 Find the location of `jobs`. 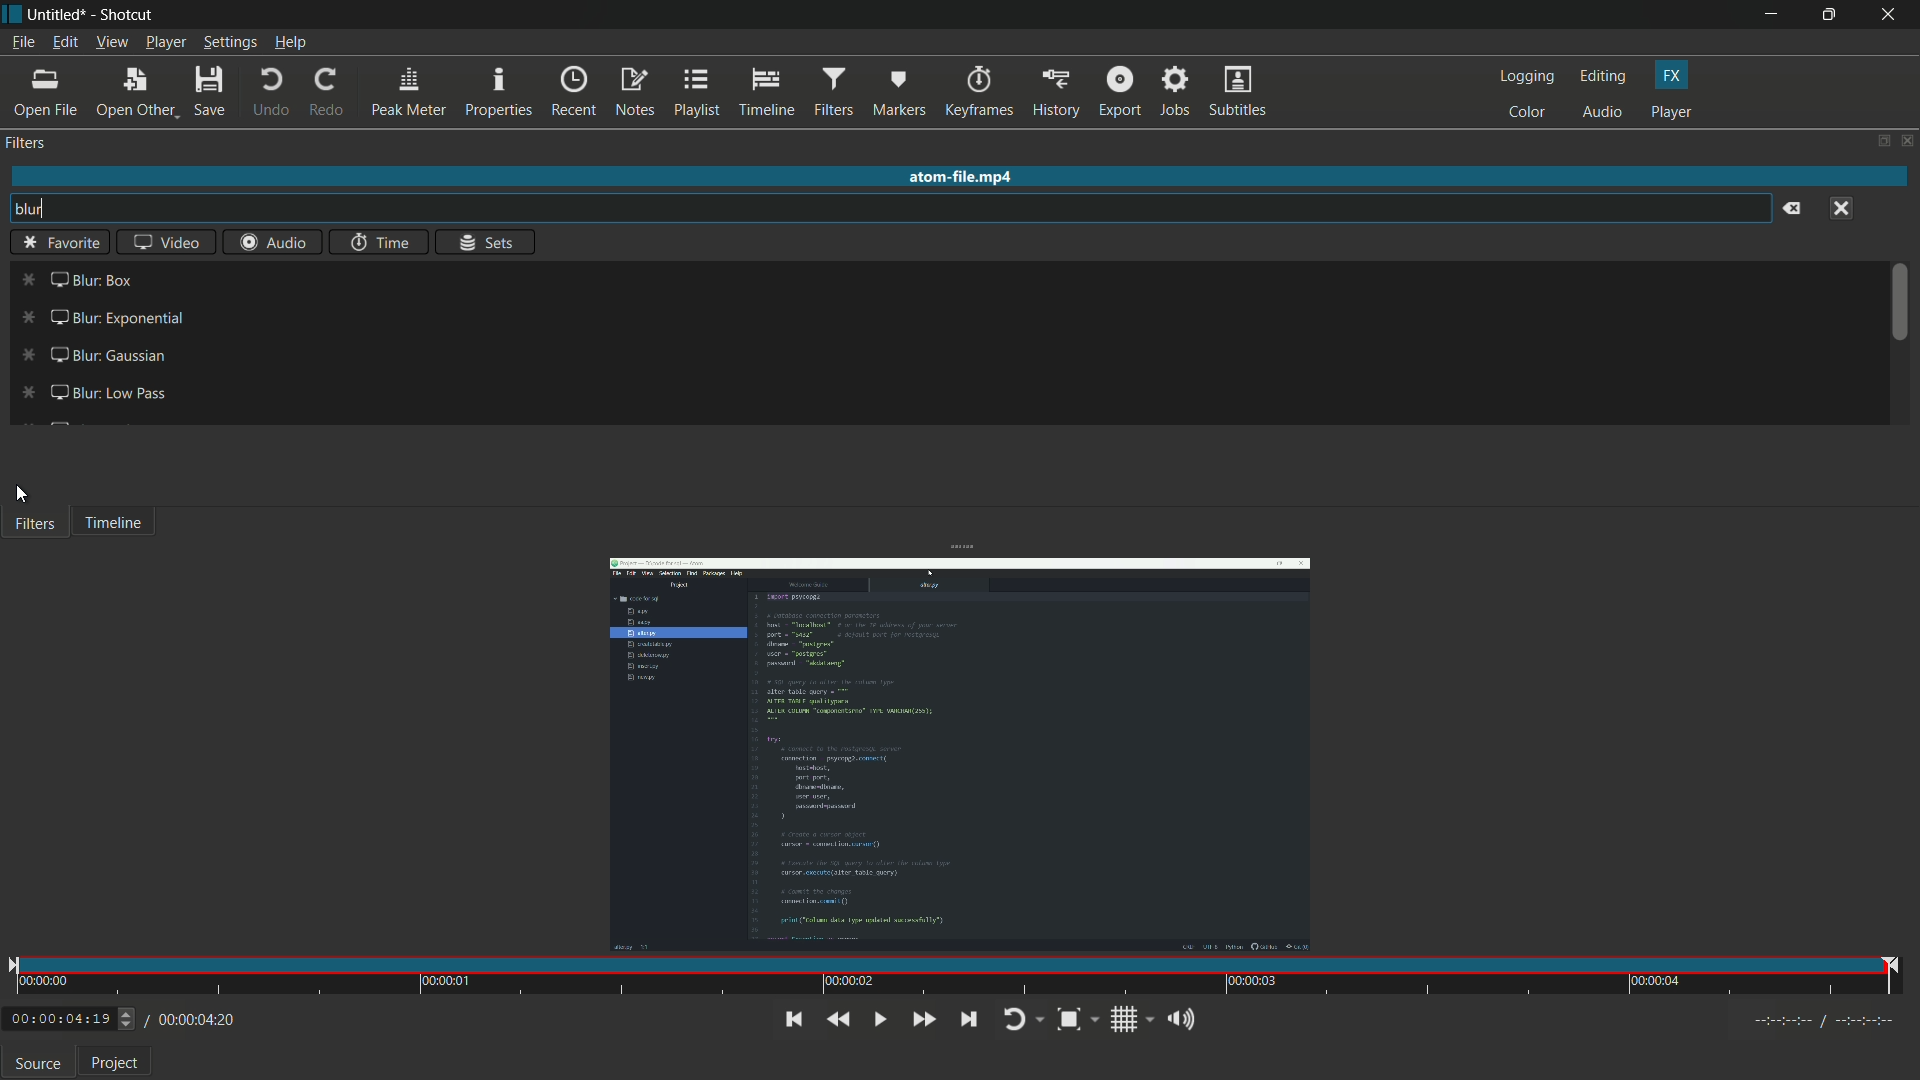

jobs is located at coordinates (1171, 93).